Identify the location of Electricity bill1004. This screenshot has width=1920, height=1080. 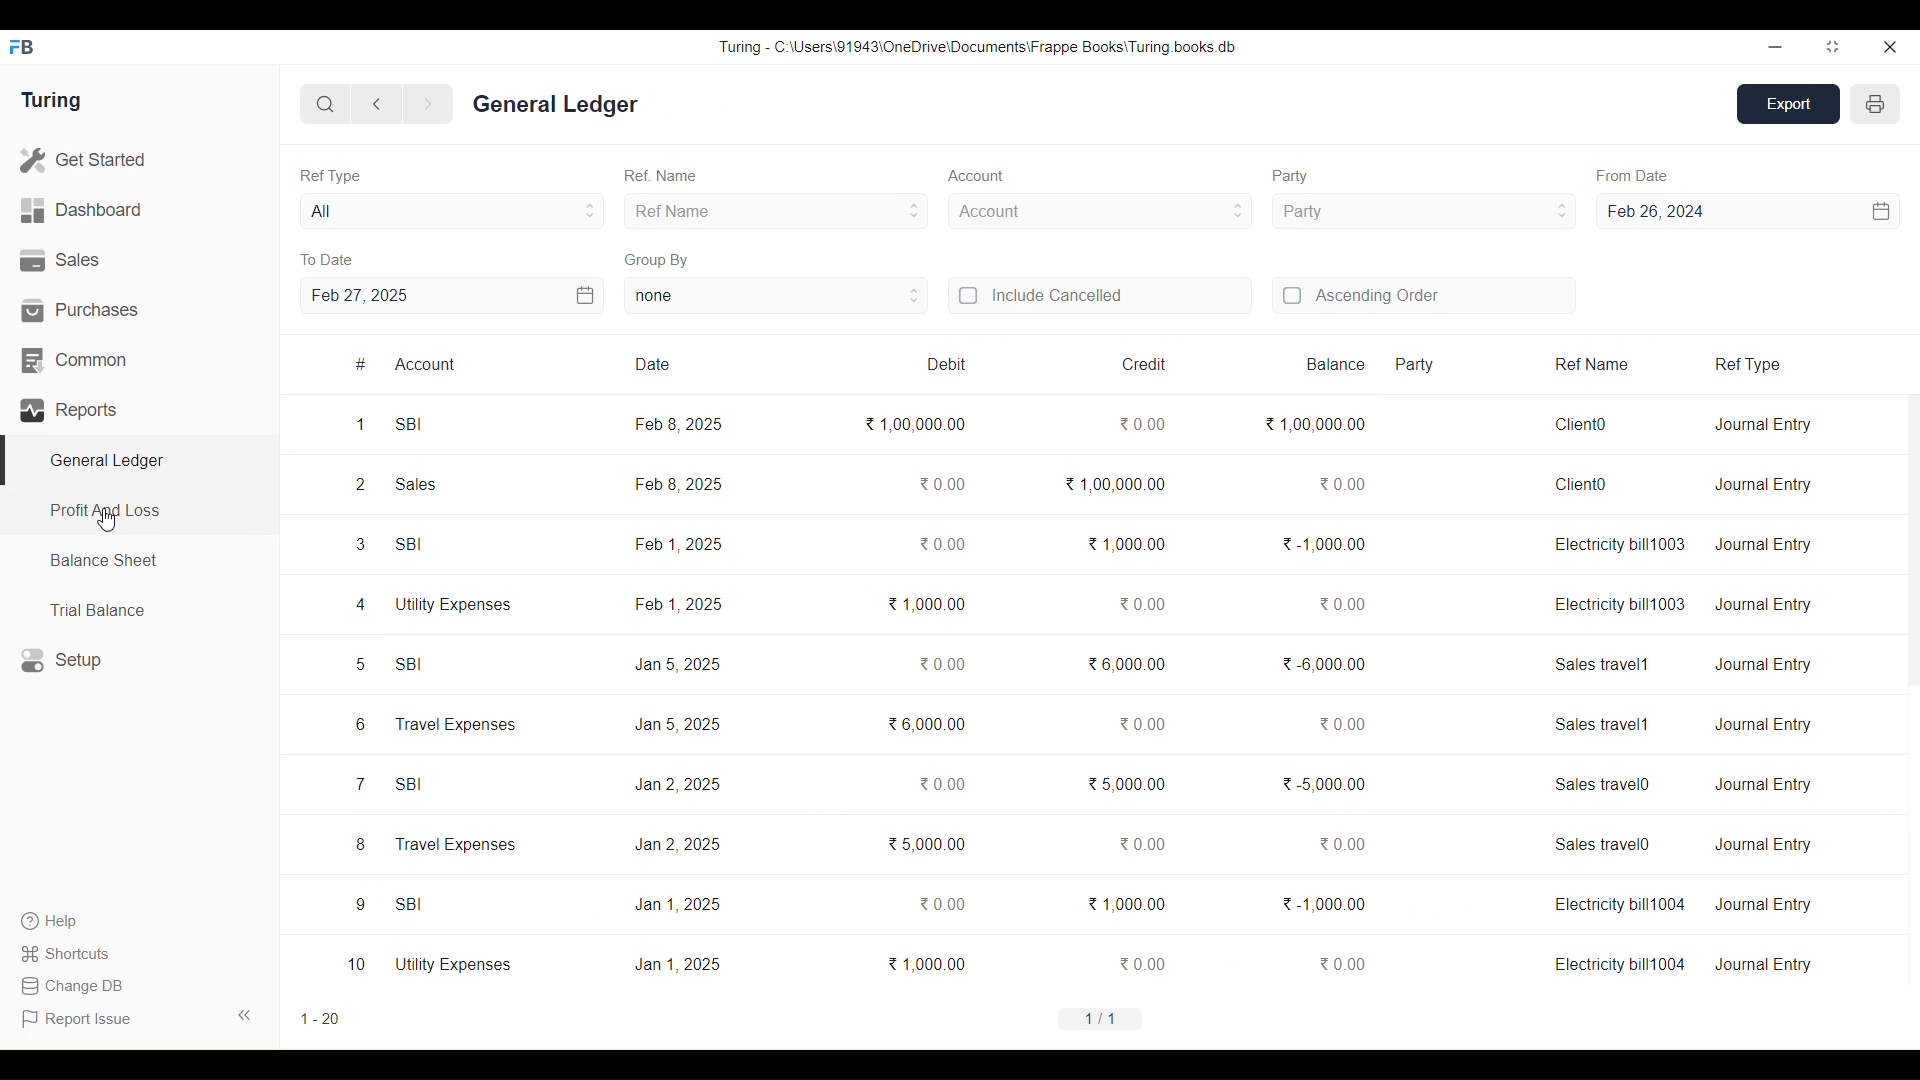
(1620, 964).